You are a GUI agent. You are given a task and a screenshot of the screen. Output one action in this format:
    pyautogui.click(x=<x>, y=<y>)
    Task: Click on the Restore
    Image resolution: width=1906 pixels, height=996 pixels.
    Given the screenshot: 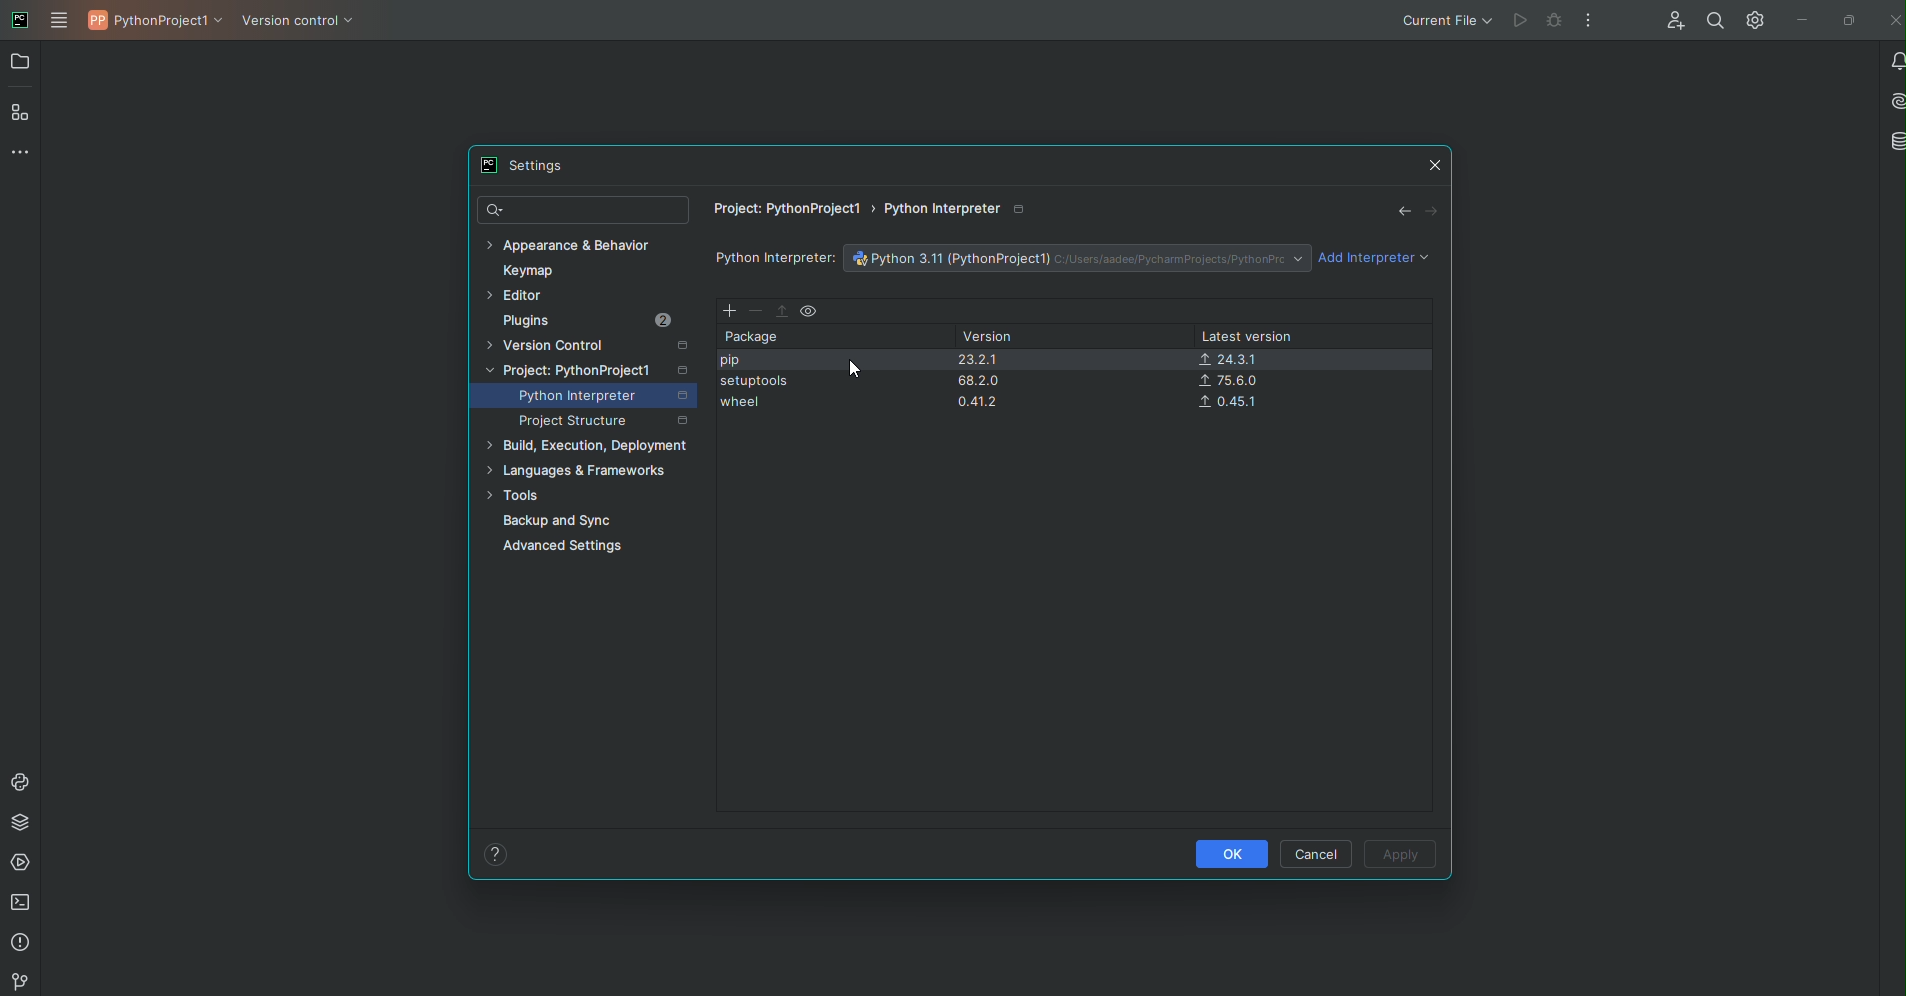 What is the action you would take?
    pyautogui.click(x=1849, y=21)
    